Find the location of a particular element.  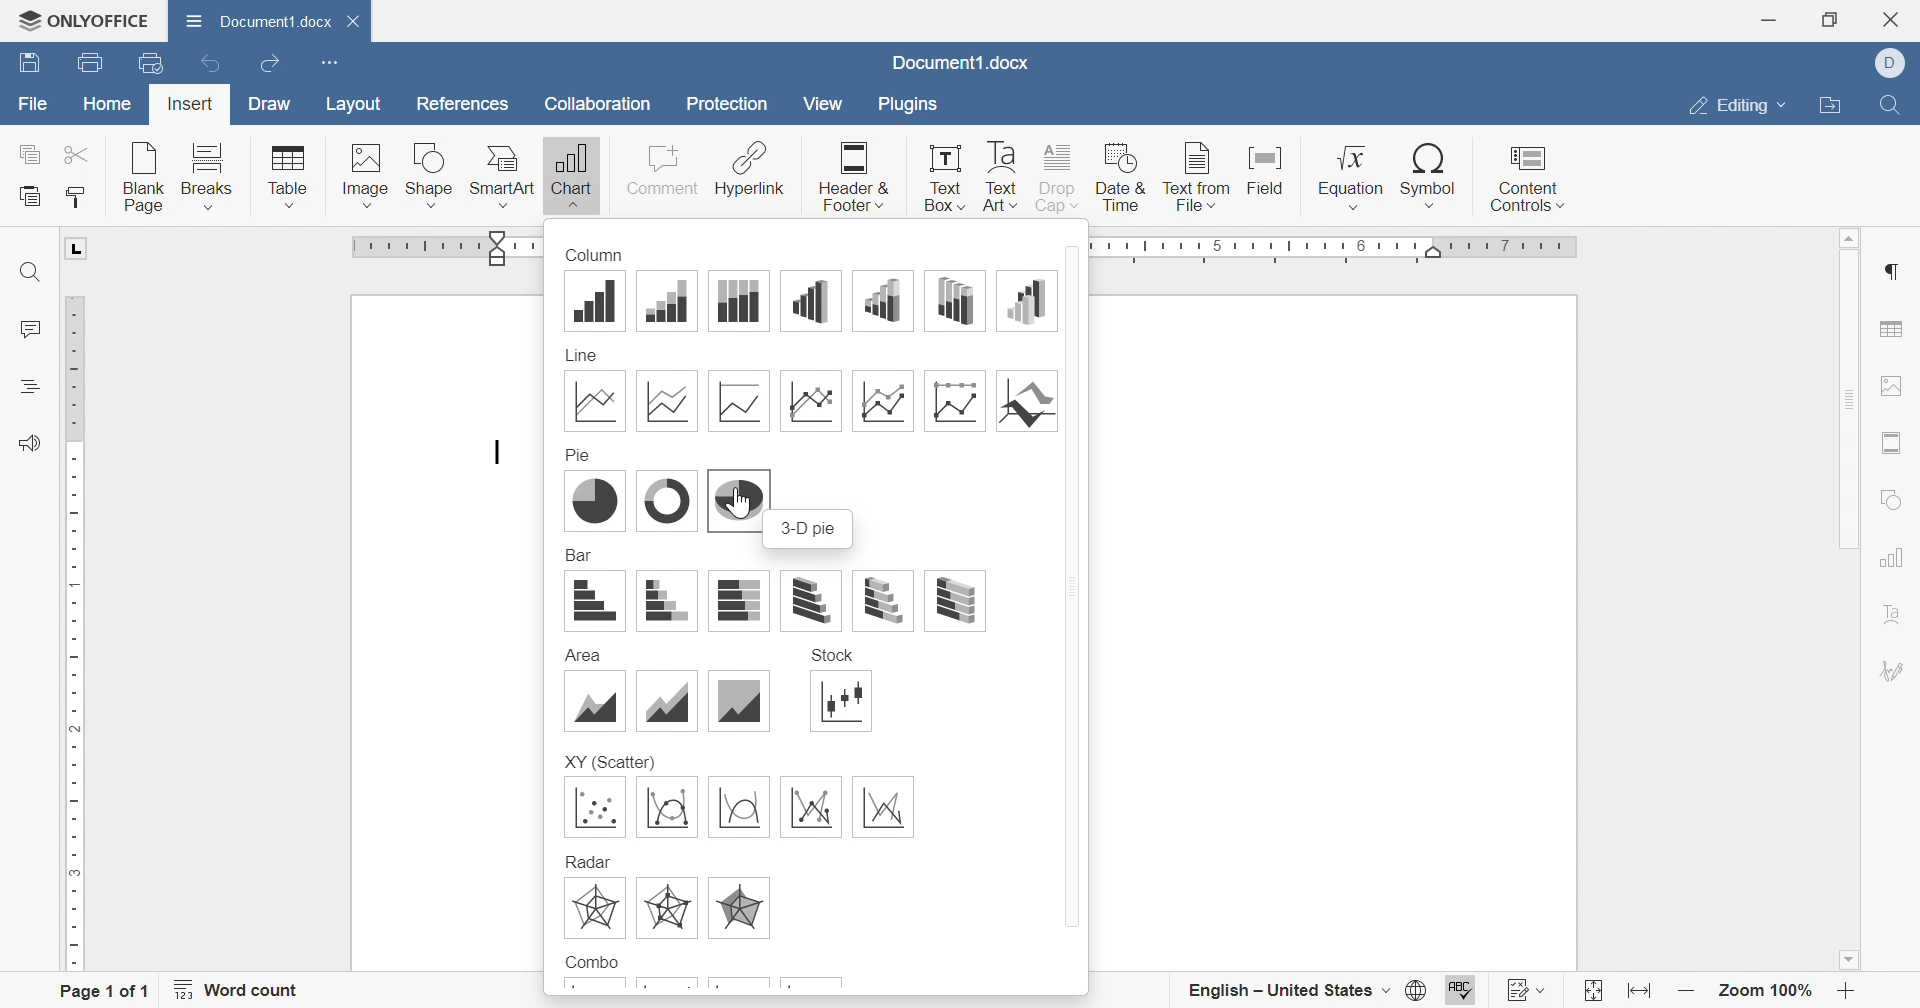

ONLYOFFICE is located at coordinates (86, 21).